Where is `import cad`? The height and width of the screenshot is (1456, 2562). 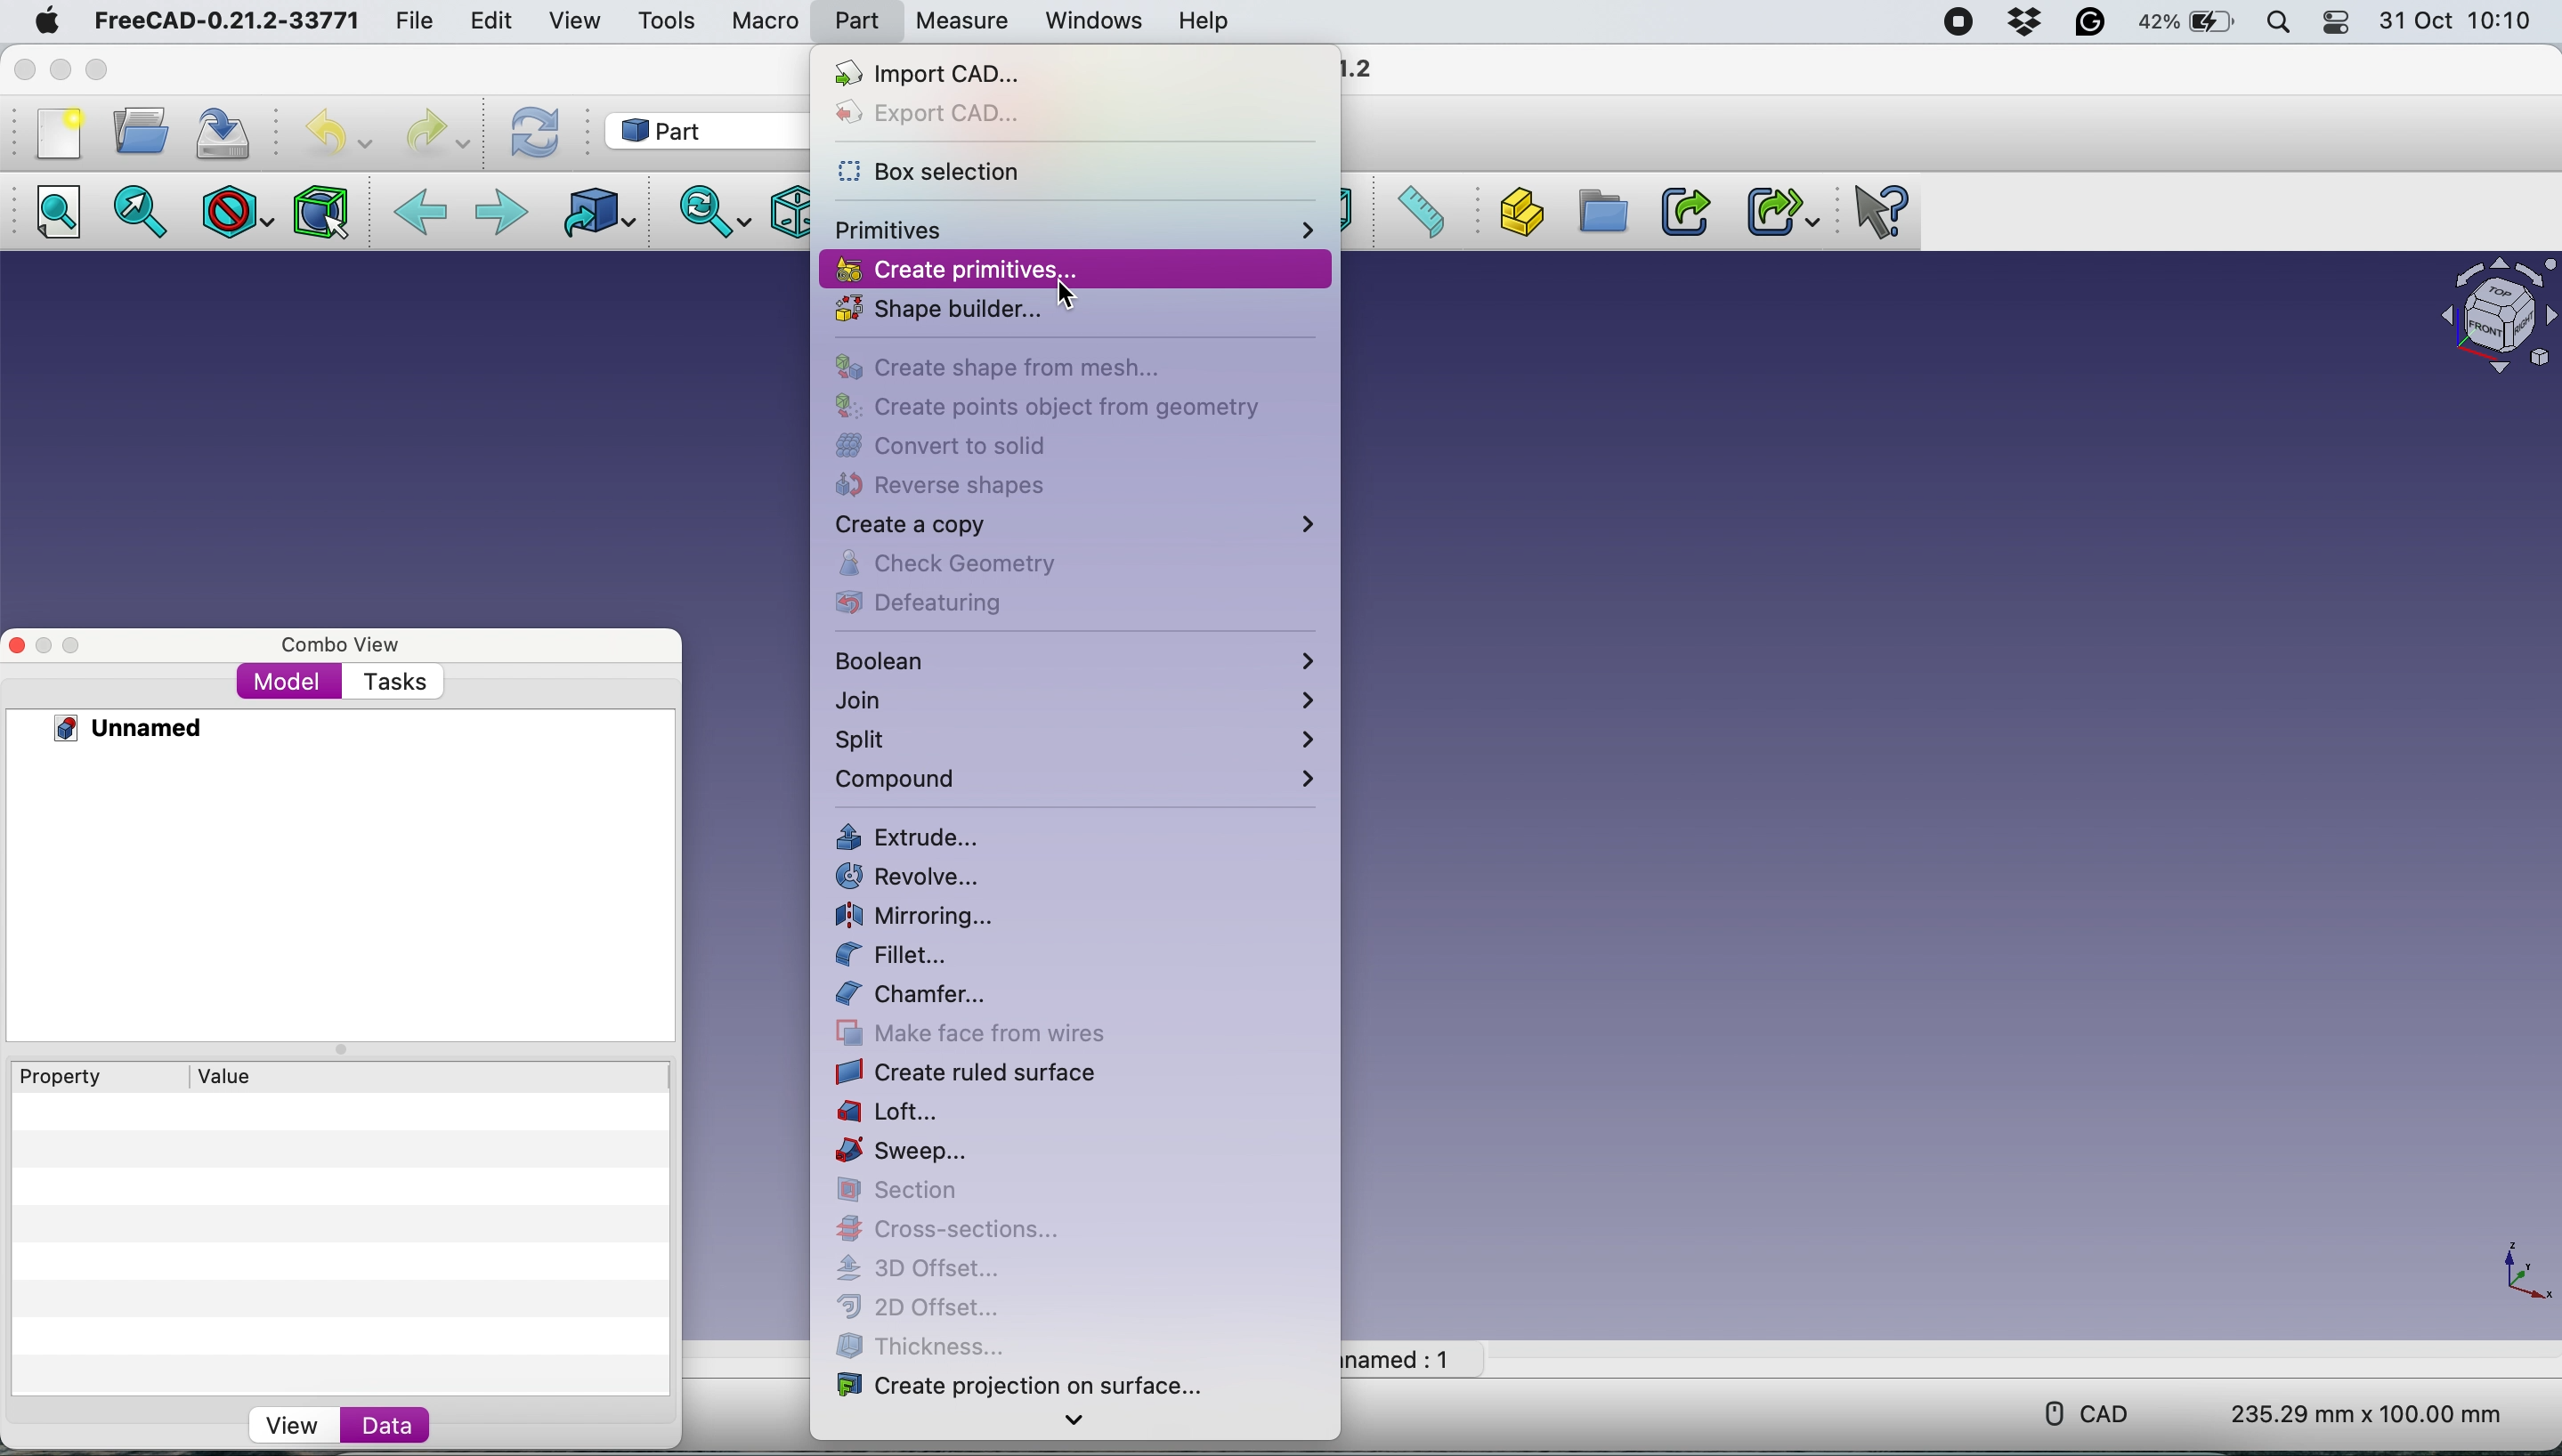
import cad is located at coordinates (926, 73).